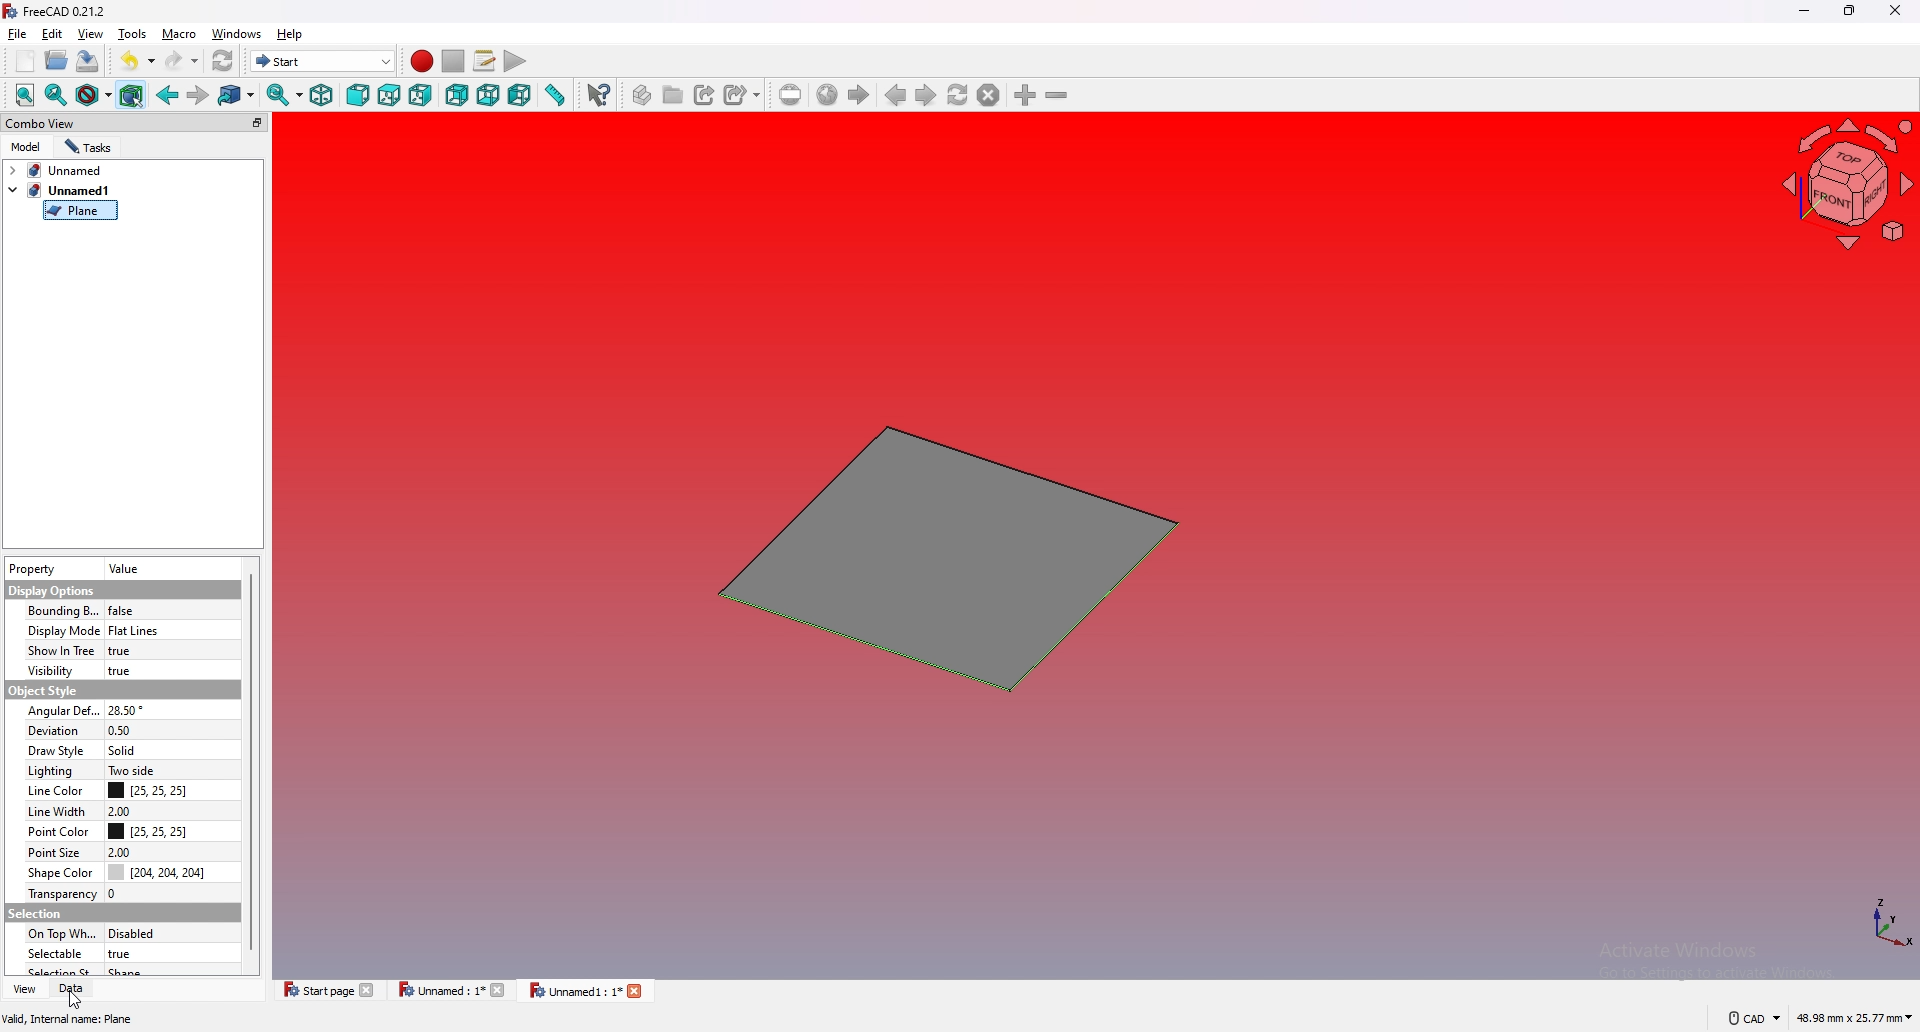 Image resolution: width=1920 pixels, height=1032 pixels. I want to click on model, so click(27, 147).